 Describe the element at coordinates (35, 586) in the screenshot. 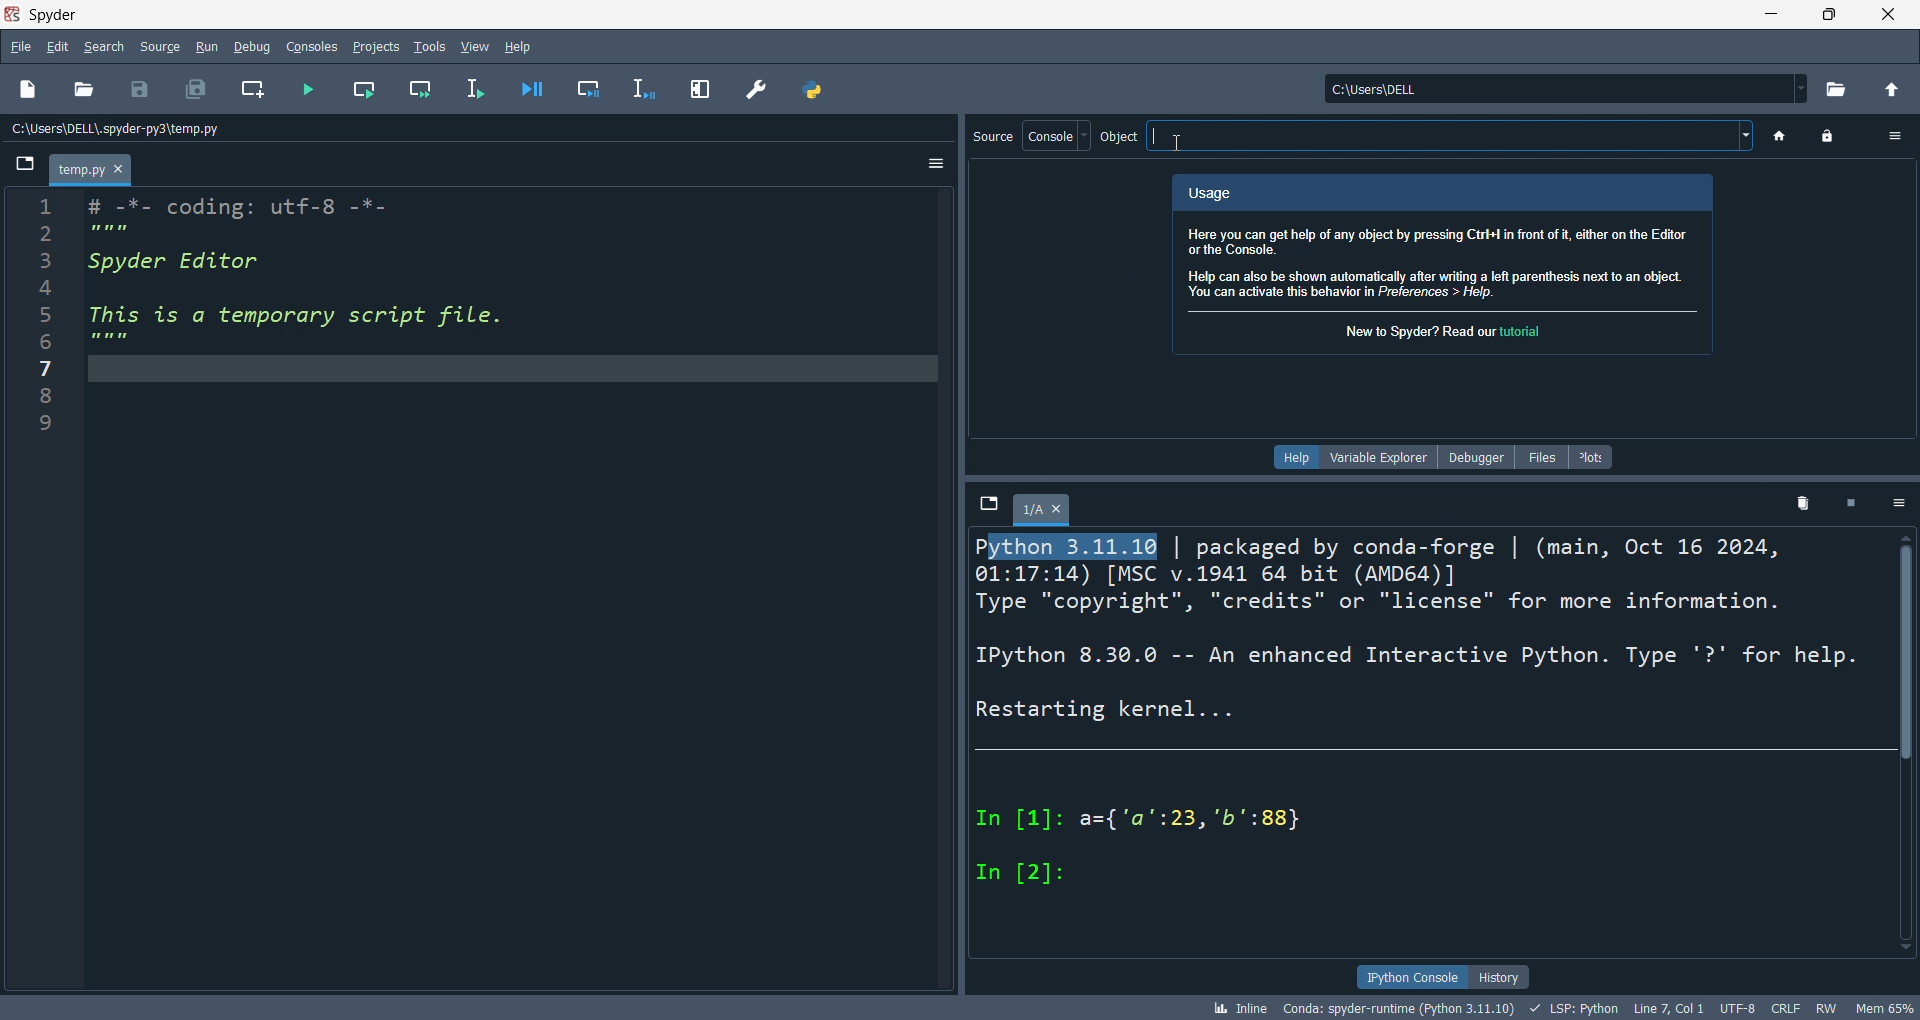

I see `line number` at that location.